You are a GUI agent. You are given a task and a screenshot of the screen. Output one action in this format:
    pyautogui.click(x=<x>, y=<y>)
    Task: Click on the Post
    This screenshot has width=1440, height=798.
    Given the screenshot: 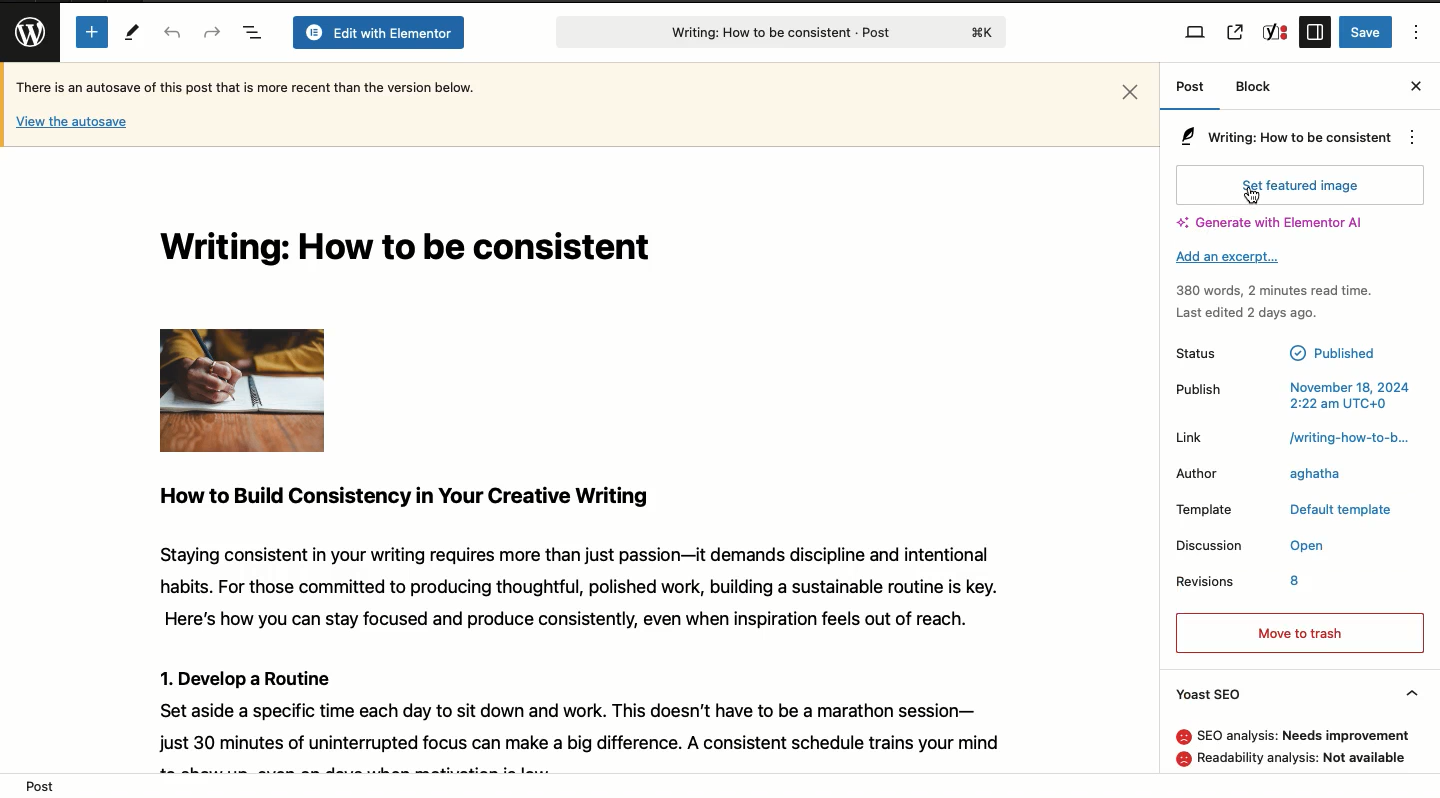 What is the action you would take?
    pyautogui.click(x=1189, y=93)
    